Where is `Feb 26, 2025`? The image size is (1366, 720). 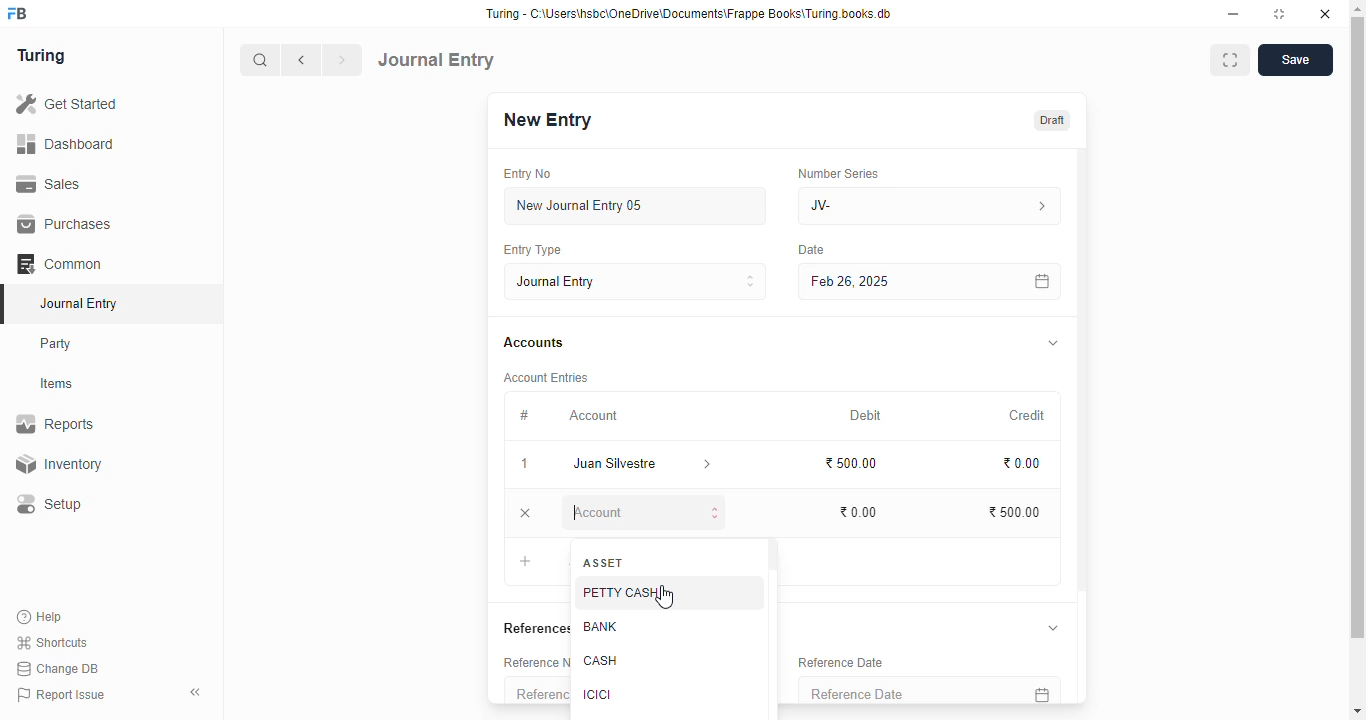
Feb 26, 2025 is located at coordinates (883, 281).